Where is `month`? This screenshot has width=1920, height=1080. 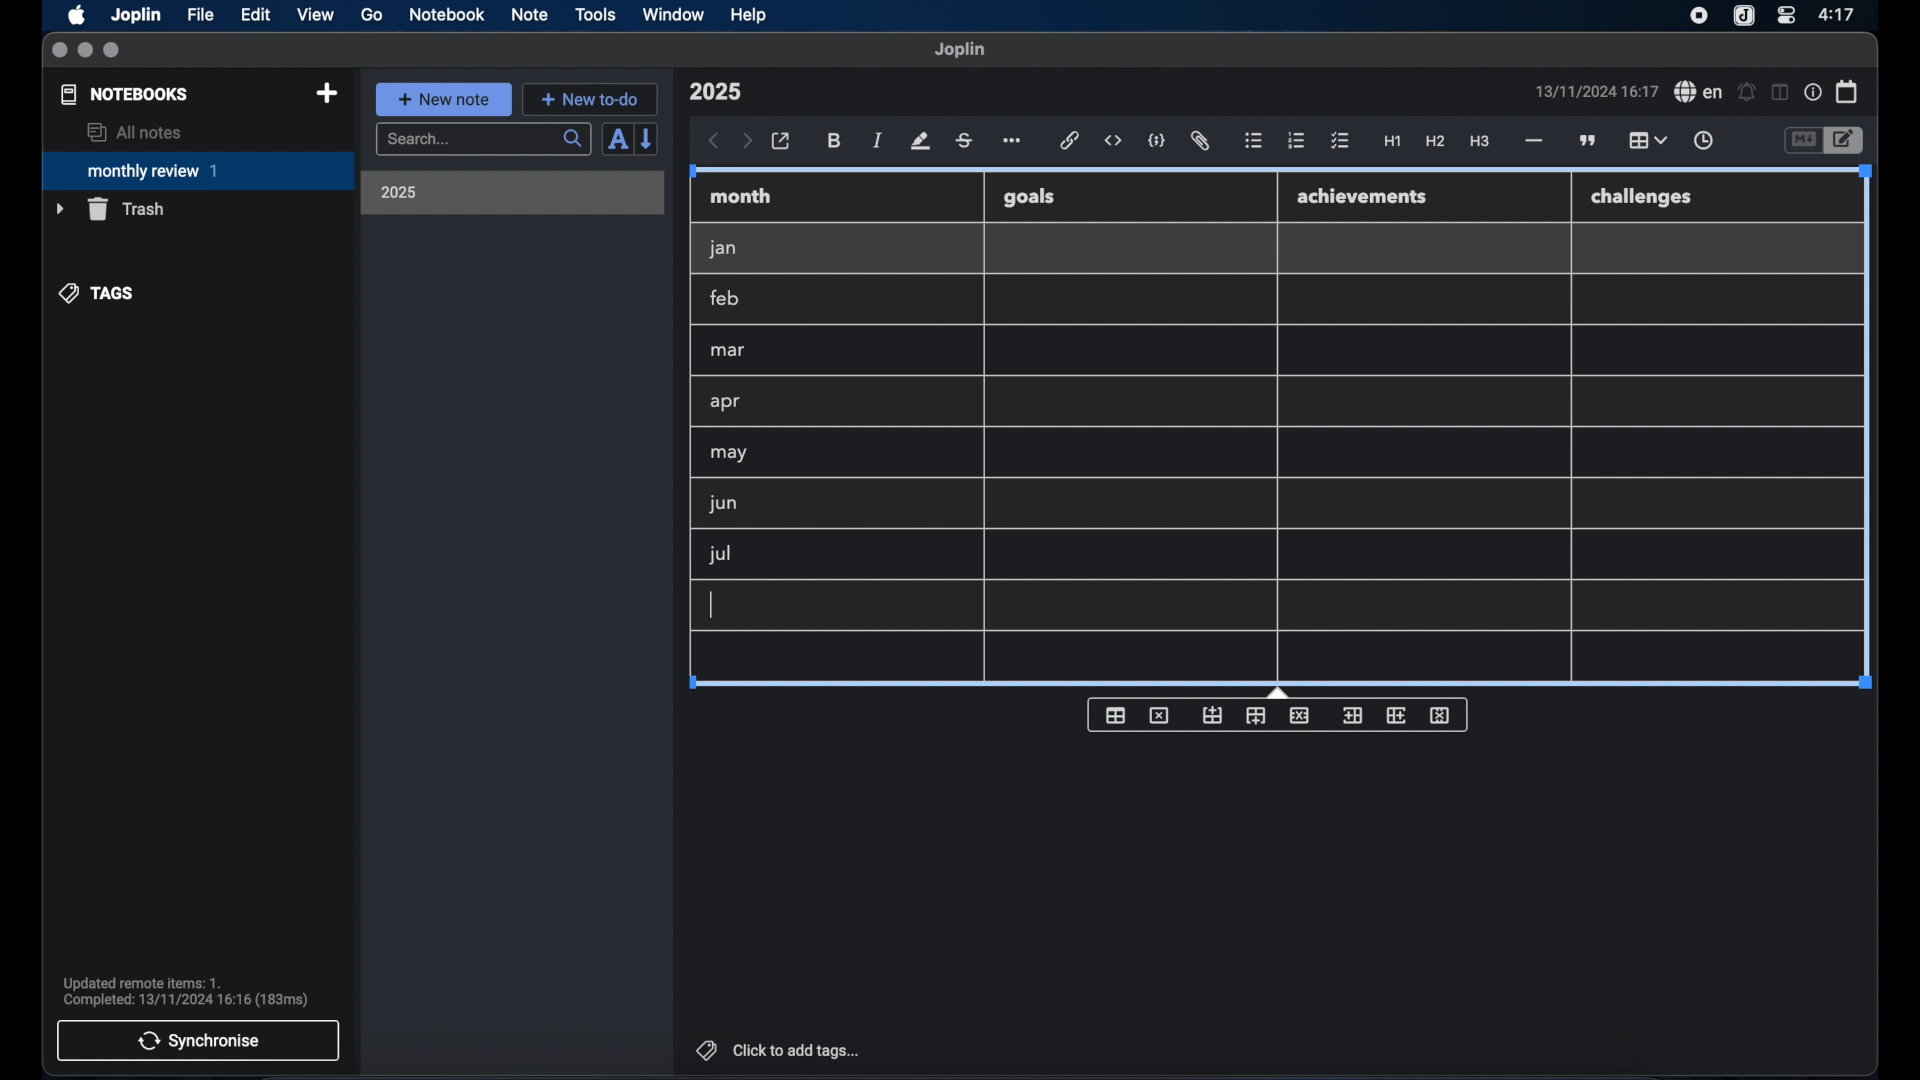
month is located at coordinates (741, 196).